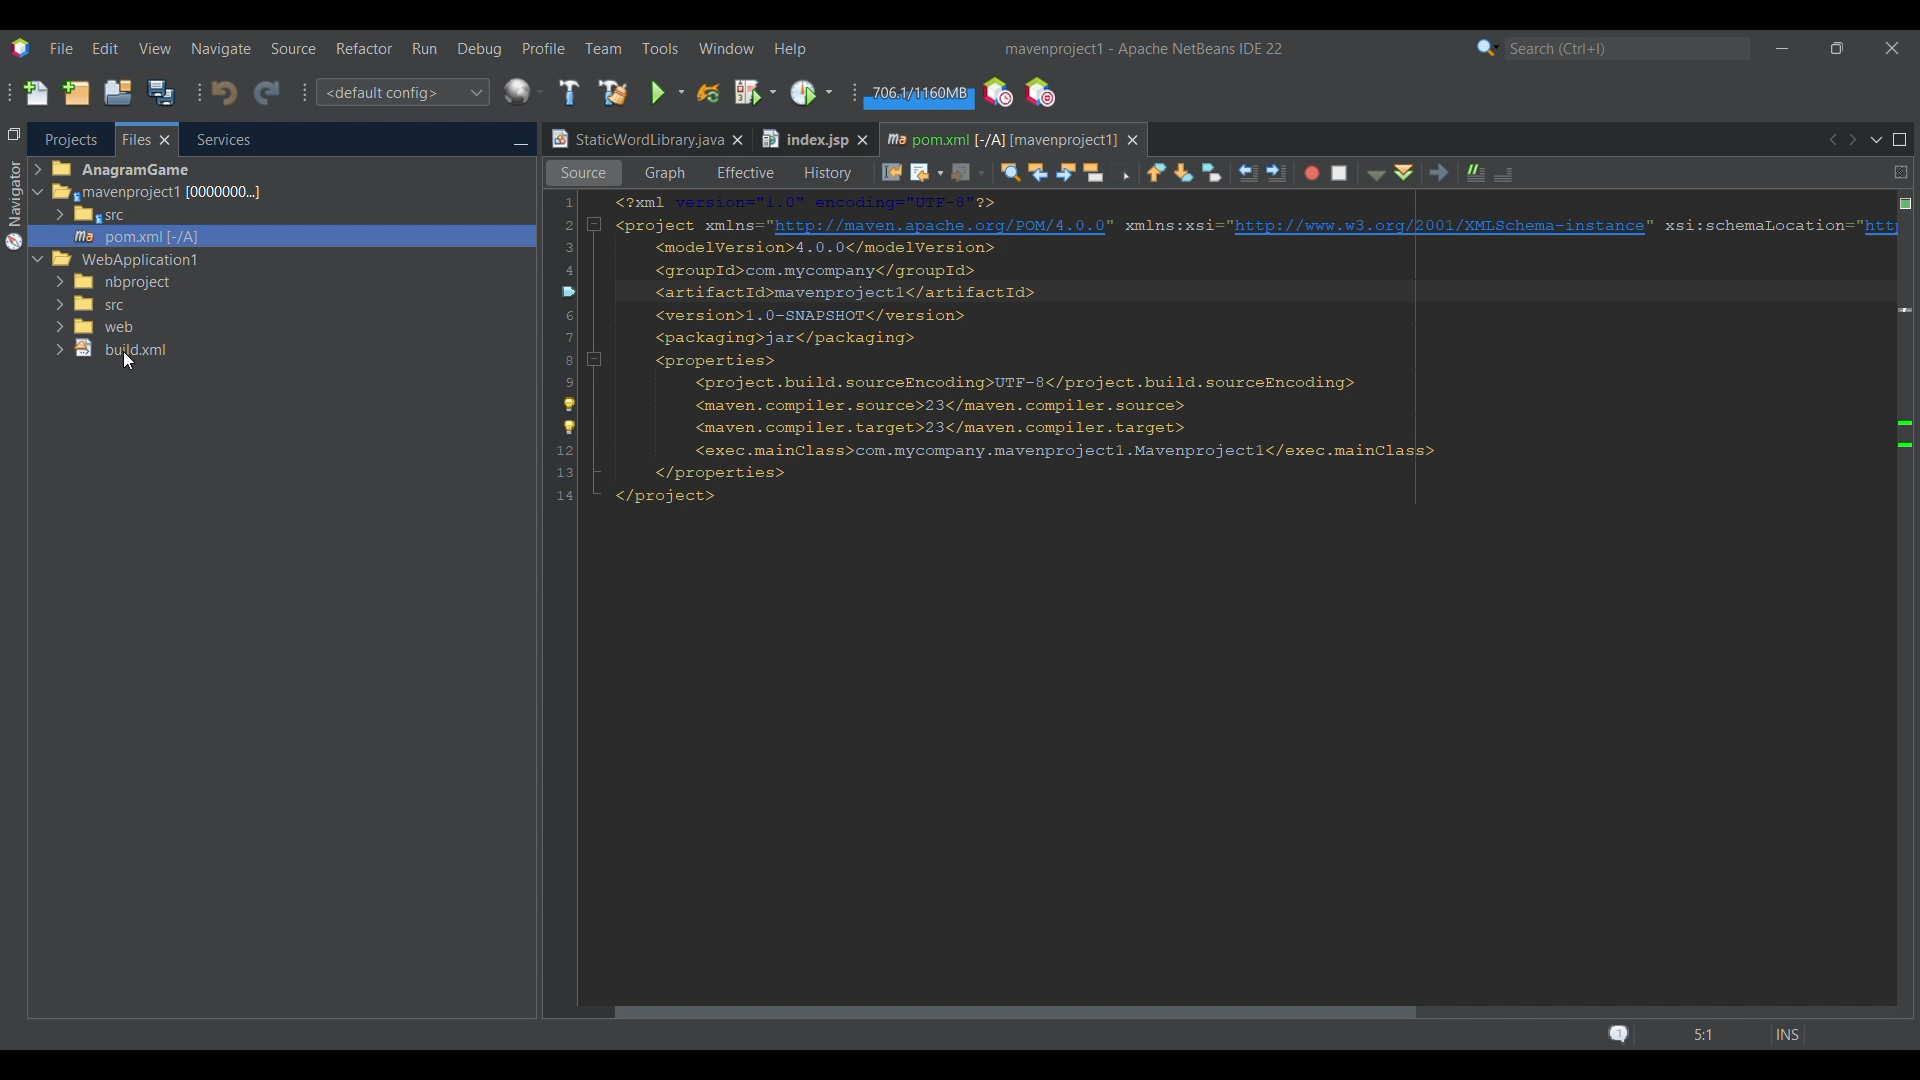 This screenshot has height=1080, width=1920. What do you see at coordinates (12, 205) in the screenshot?
I see `Navigator menu` at bounding box center [12, 205].